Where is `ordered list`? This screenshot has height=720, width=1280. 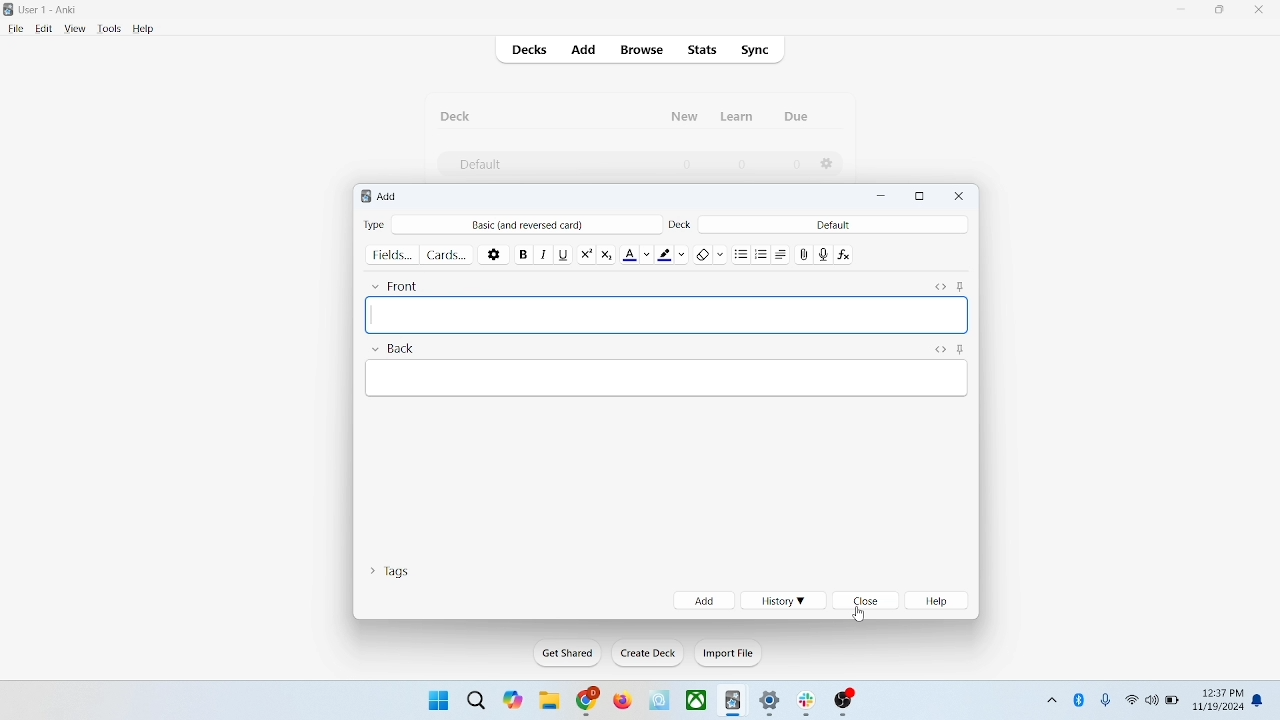 ordered list is located at coordinates (764, 255).